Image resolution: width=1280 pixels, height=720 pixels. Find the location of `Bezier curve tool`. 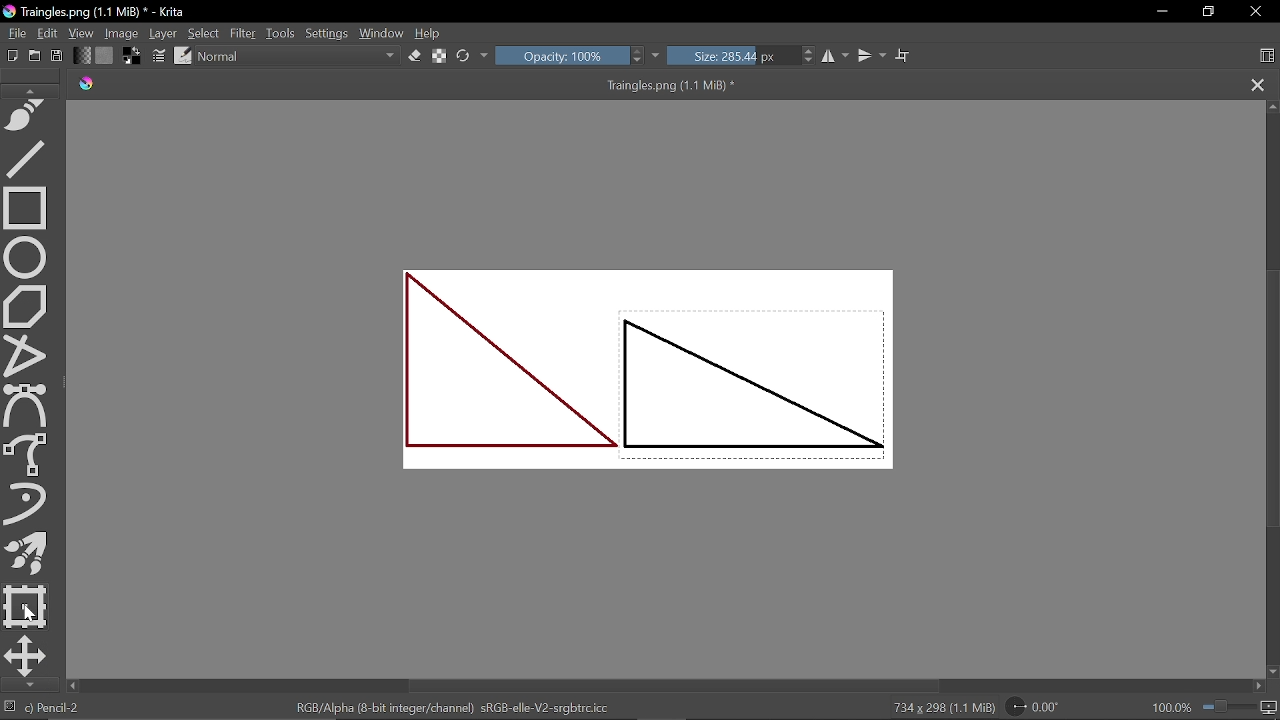

Bezier curve tool is located at coordinates (28, 406).